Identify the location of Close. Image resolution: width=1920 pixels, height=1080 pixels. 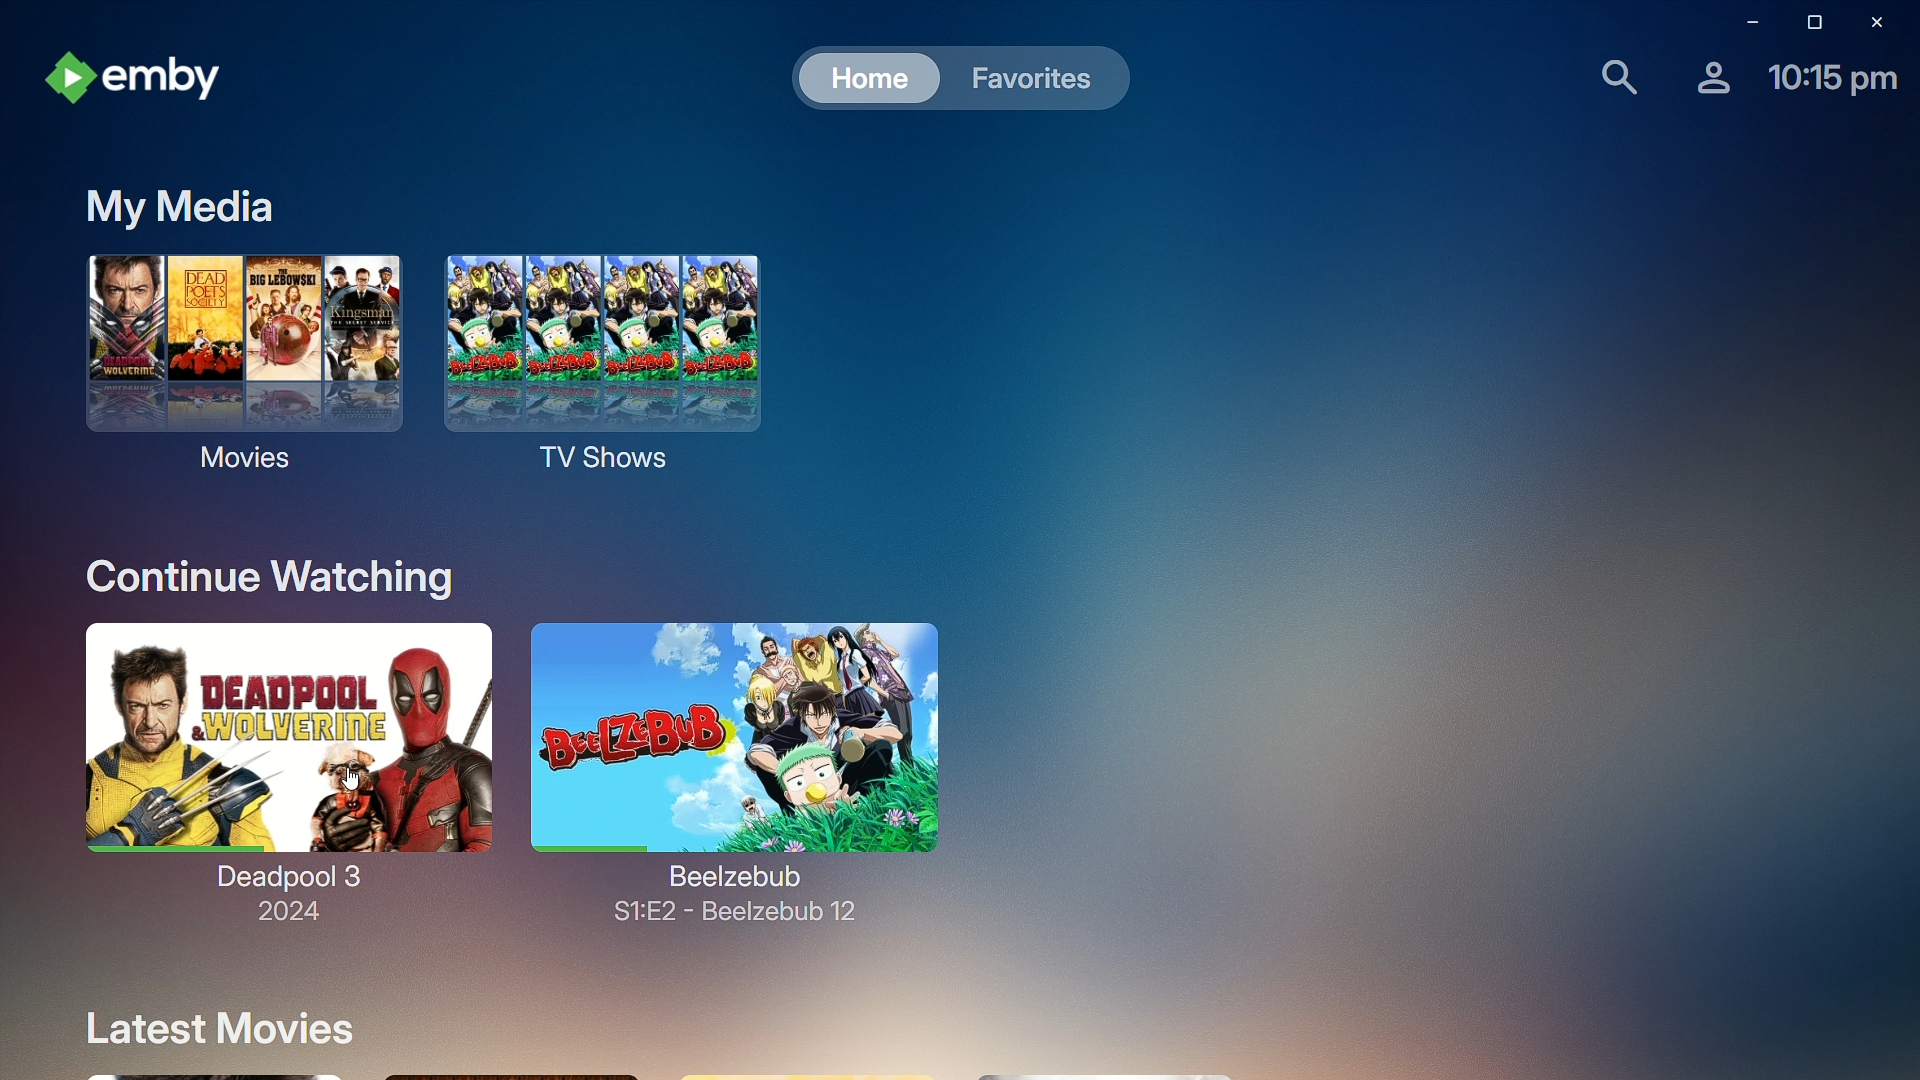
(1881, 22).